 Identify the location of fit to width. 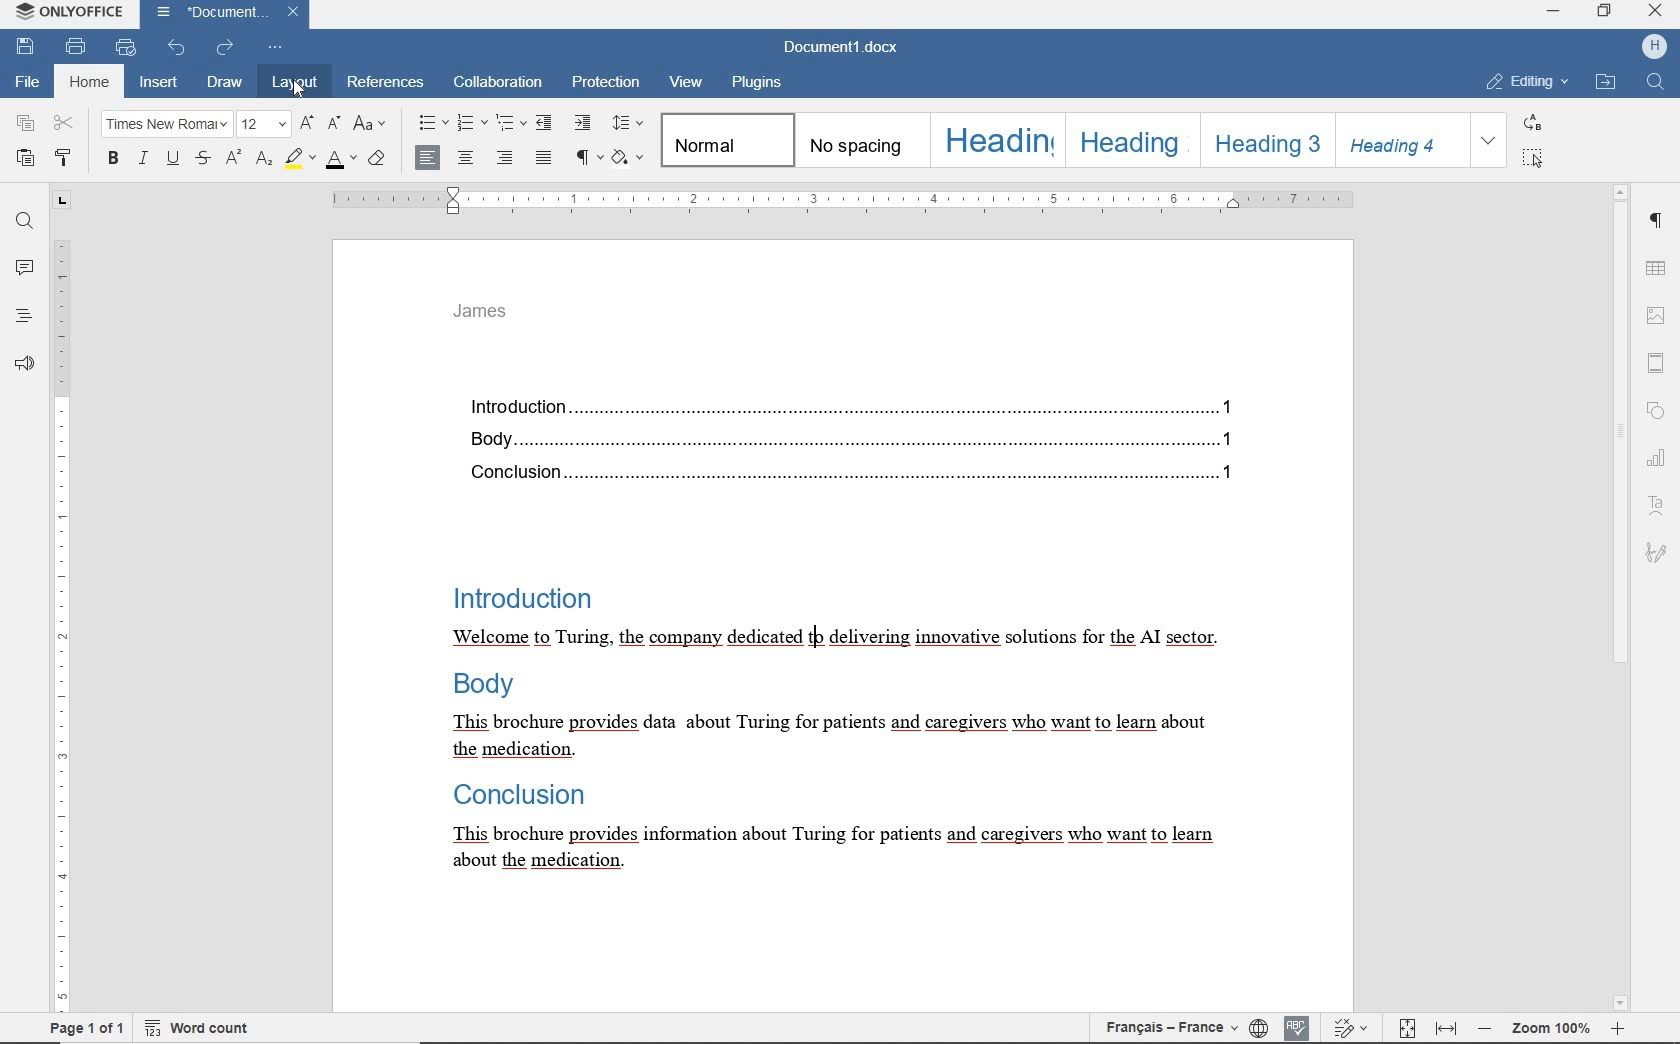
(1447, 1028).